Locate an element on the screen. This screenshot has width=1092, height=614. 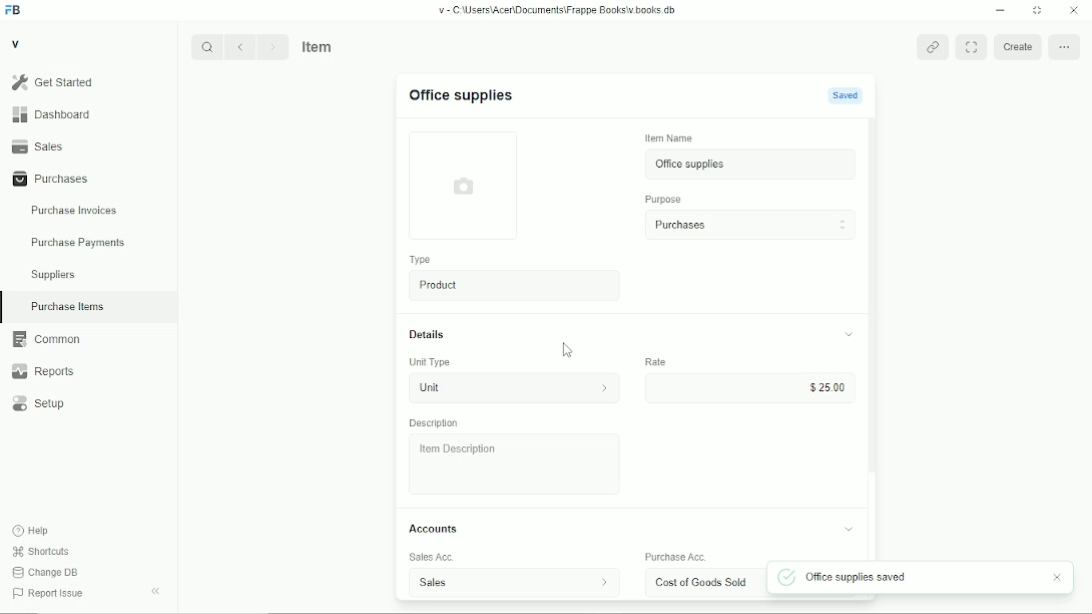
common is located at coordinates (47, 339).